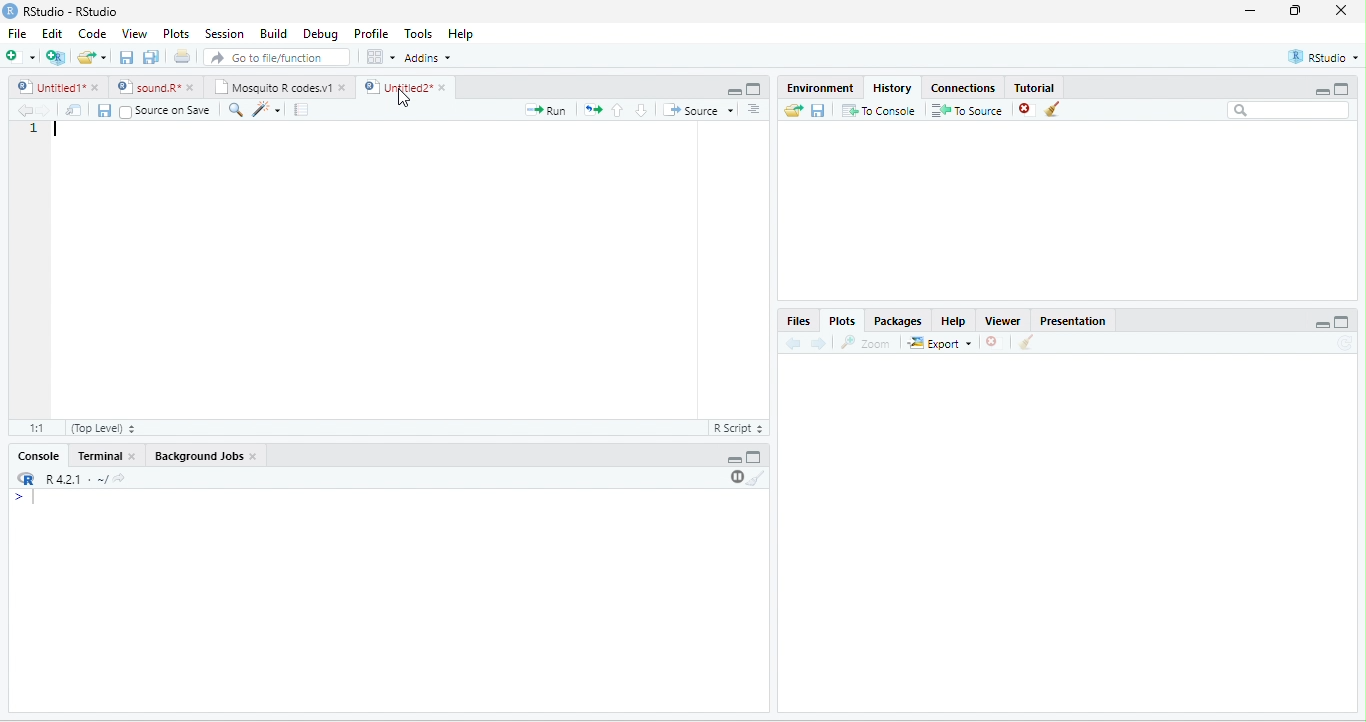 The height and width of the screenshot is (722, 1366). I want to click on 1:1, so click(38, 427).